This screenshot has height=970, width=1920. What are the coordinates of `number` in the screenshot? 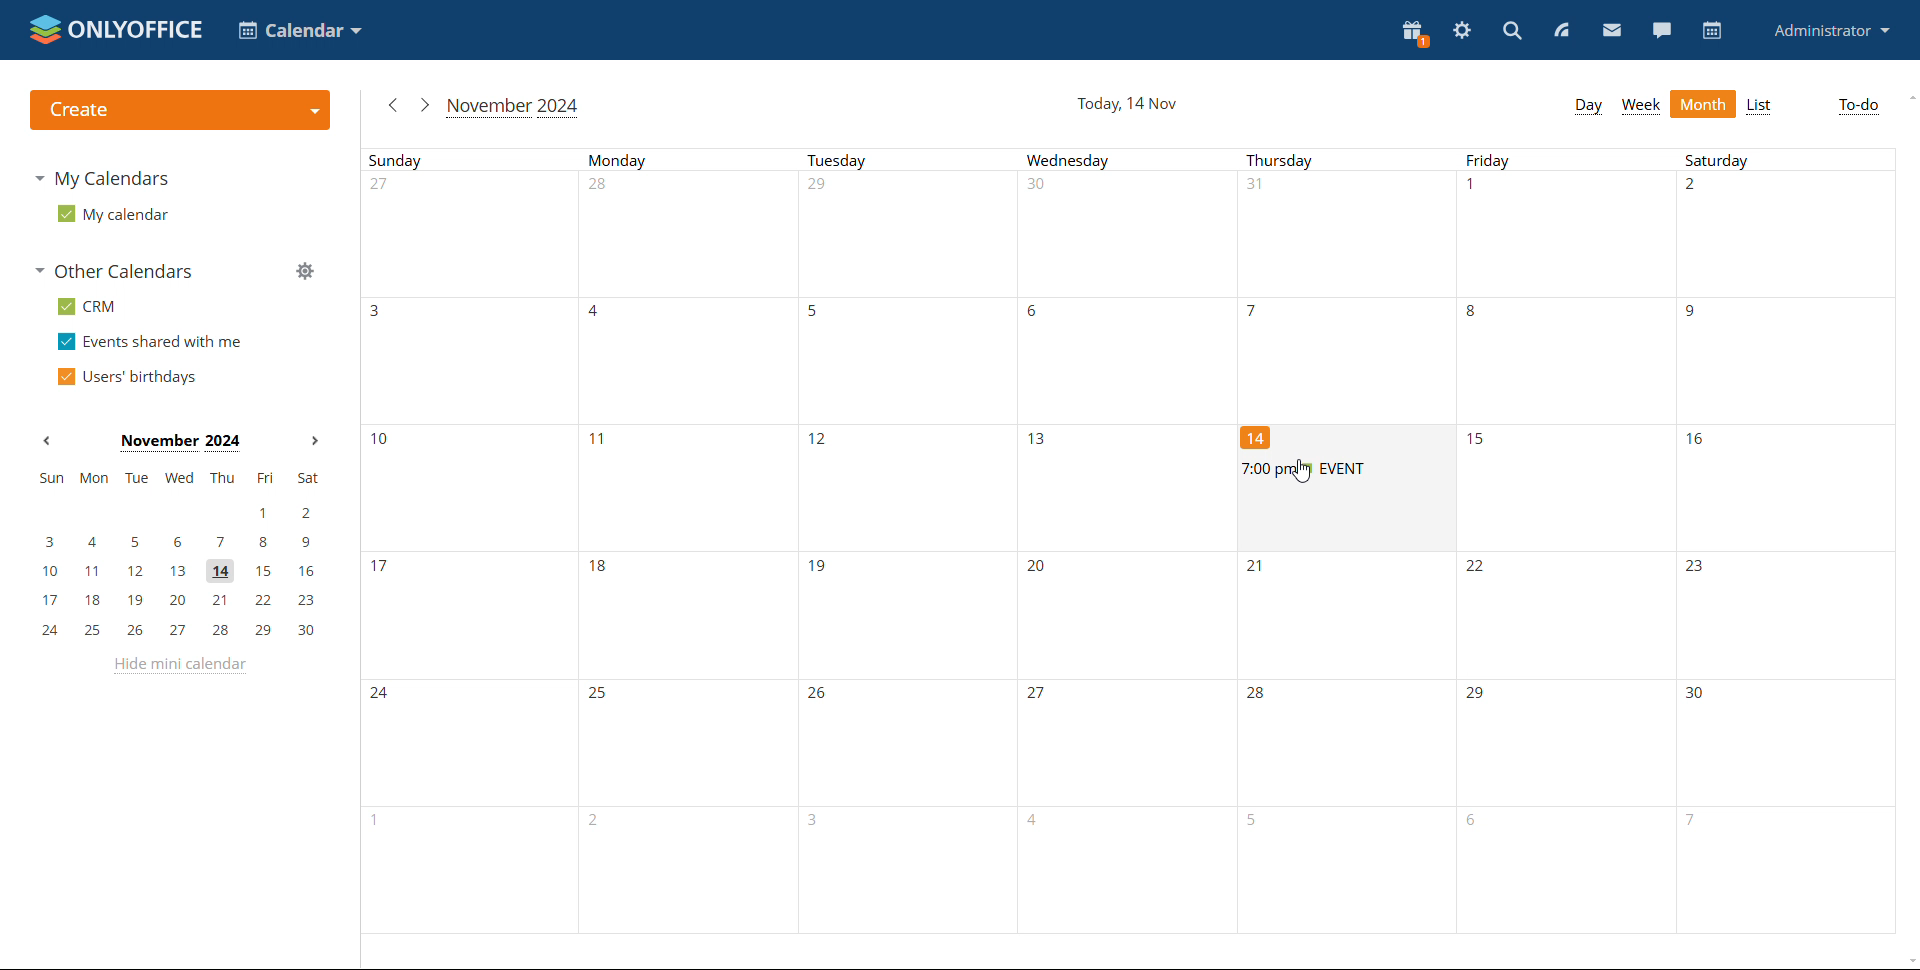 It's located at (1259, 437).